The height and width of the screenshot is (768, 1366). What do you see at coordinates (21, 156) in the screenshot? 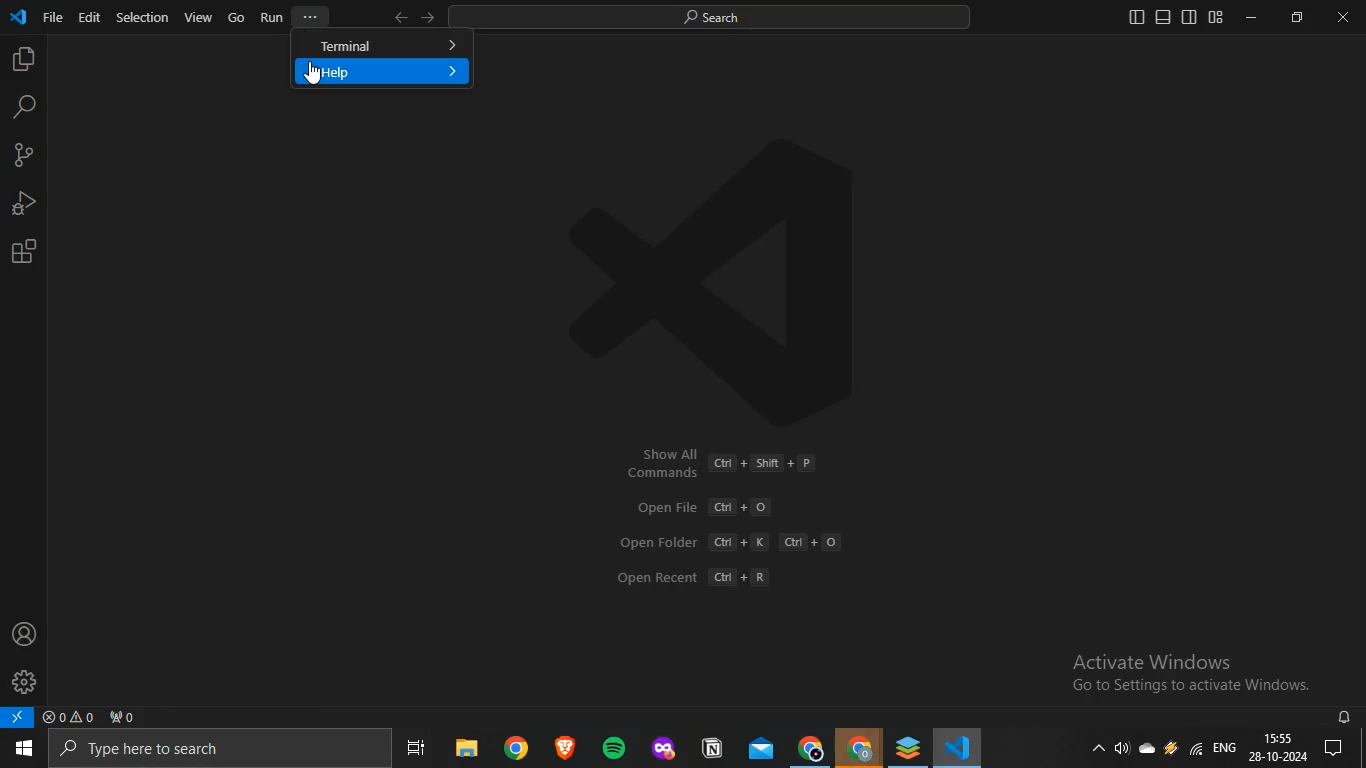
I see `source control` at bounding box center [21, 156].